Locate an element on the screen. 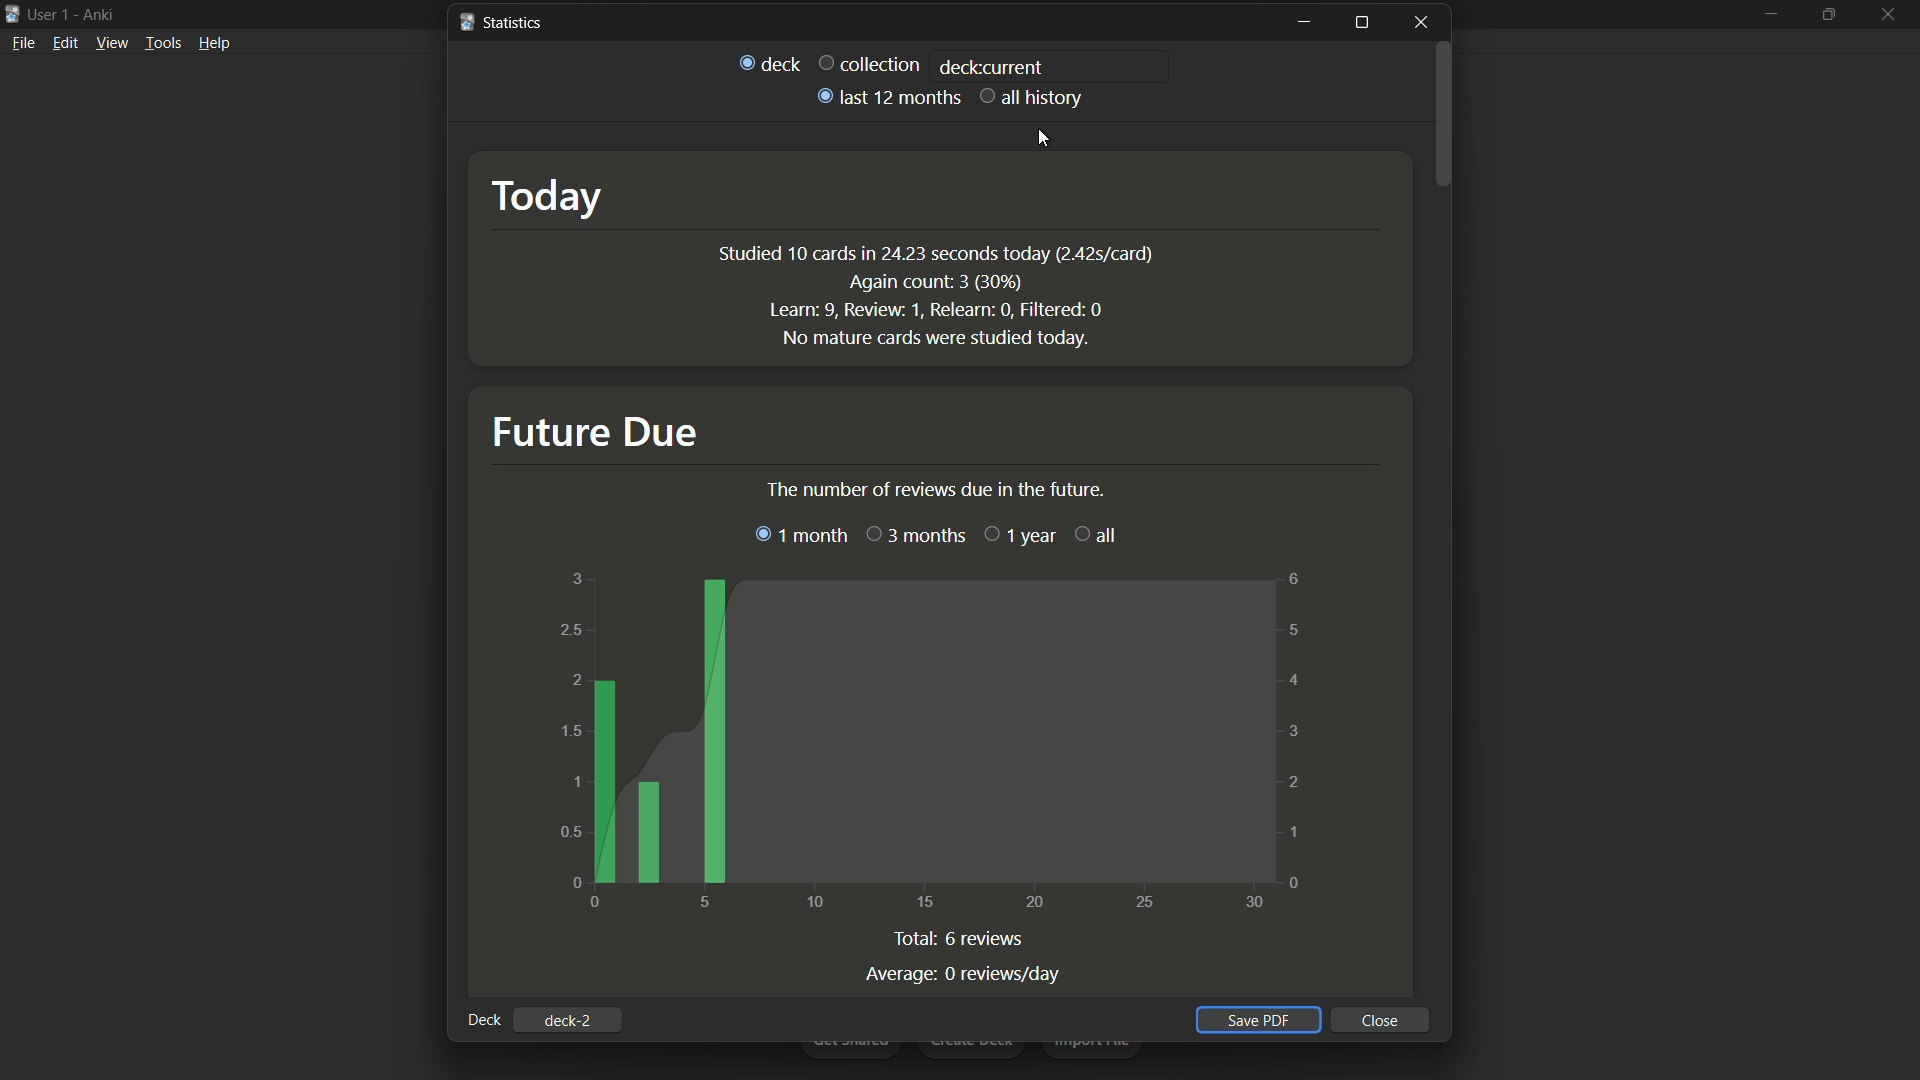 The width and height of the screenshot is (1920, 1080). minimize is located at coordinates (1303, 22).